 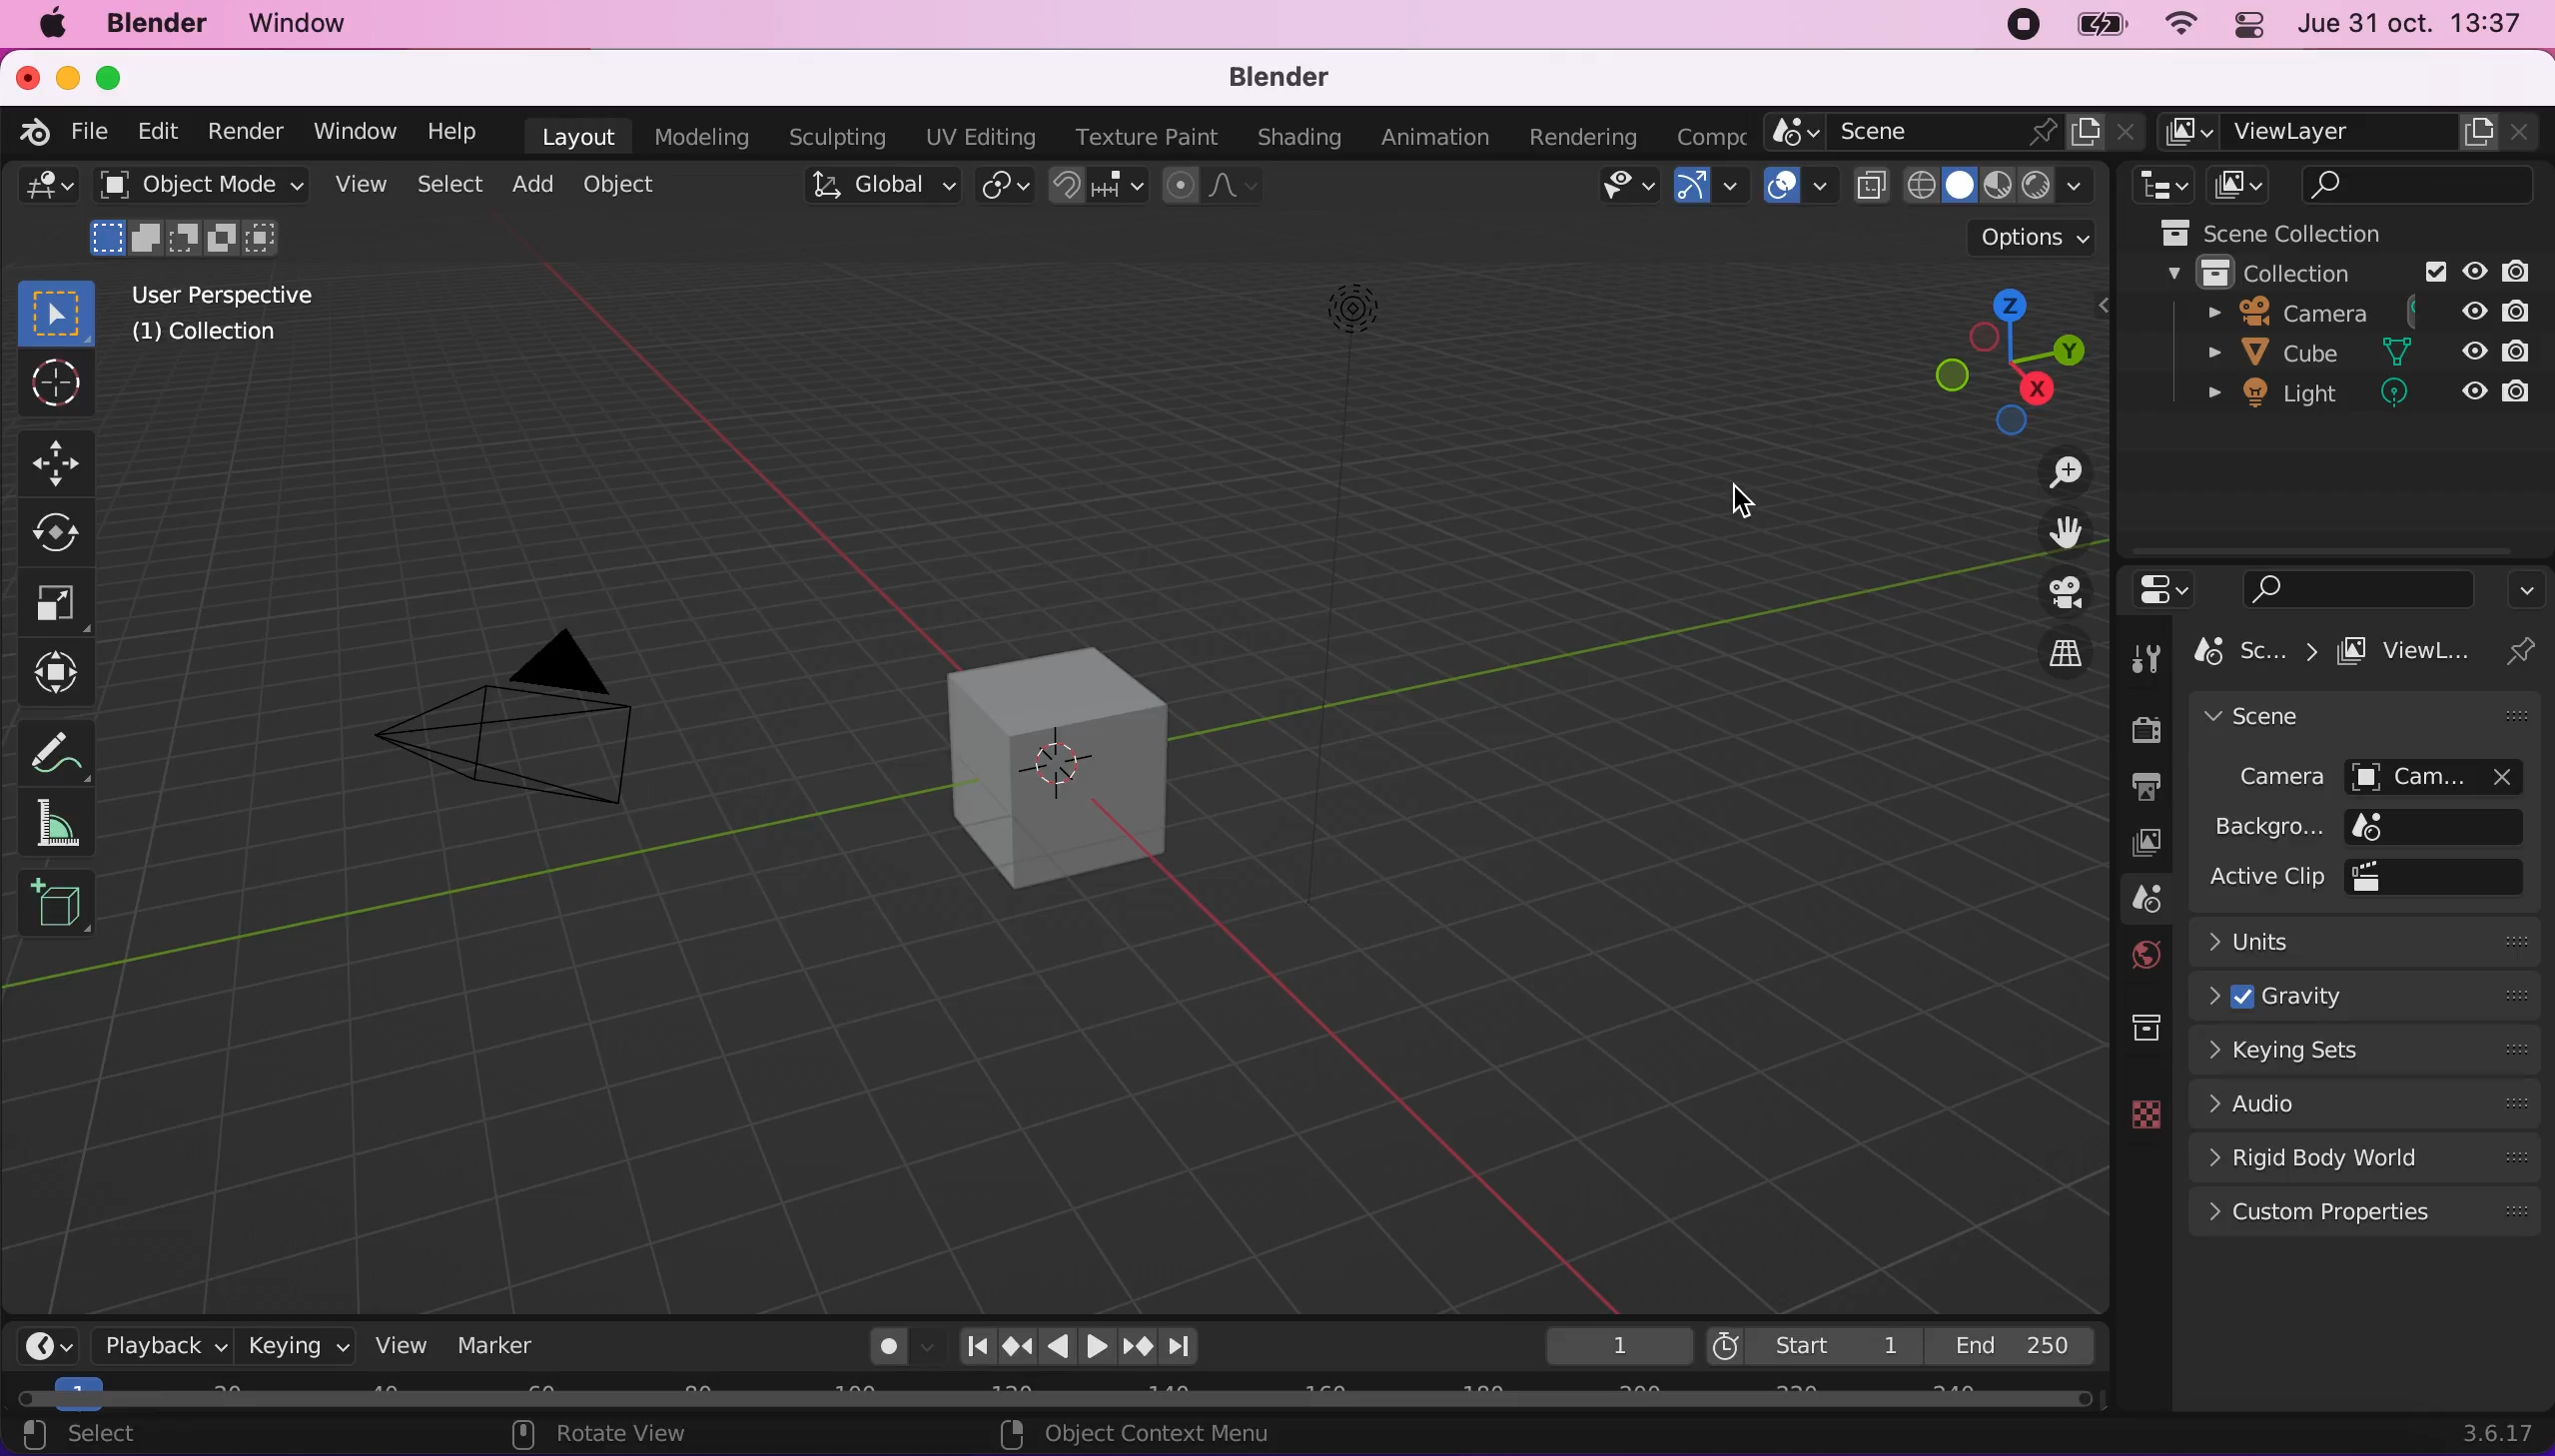 What do you see at coordinates (2022, 1346) in the screenshot?
I see `end 250` at bounding box center [2022, 1346].